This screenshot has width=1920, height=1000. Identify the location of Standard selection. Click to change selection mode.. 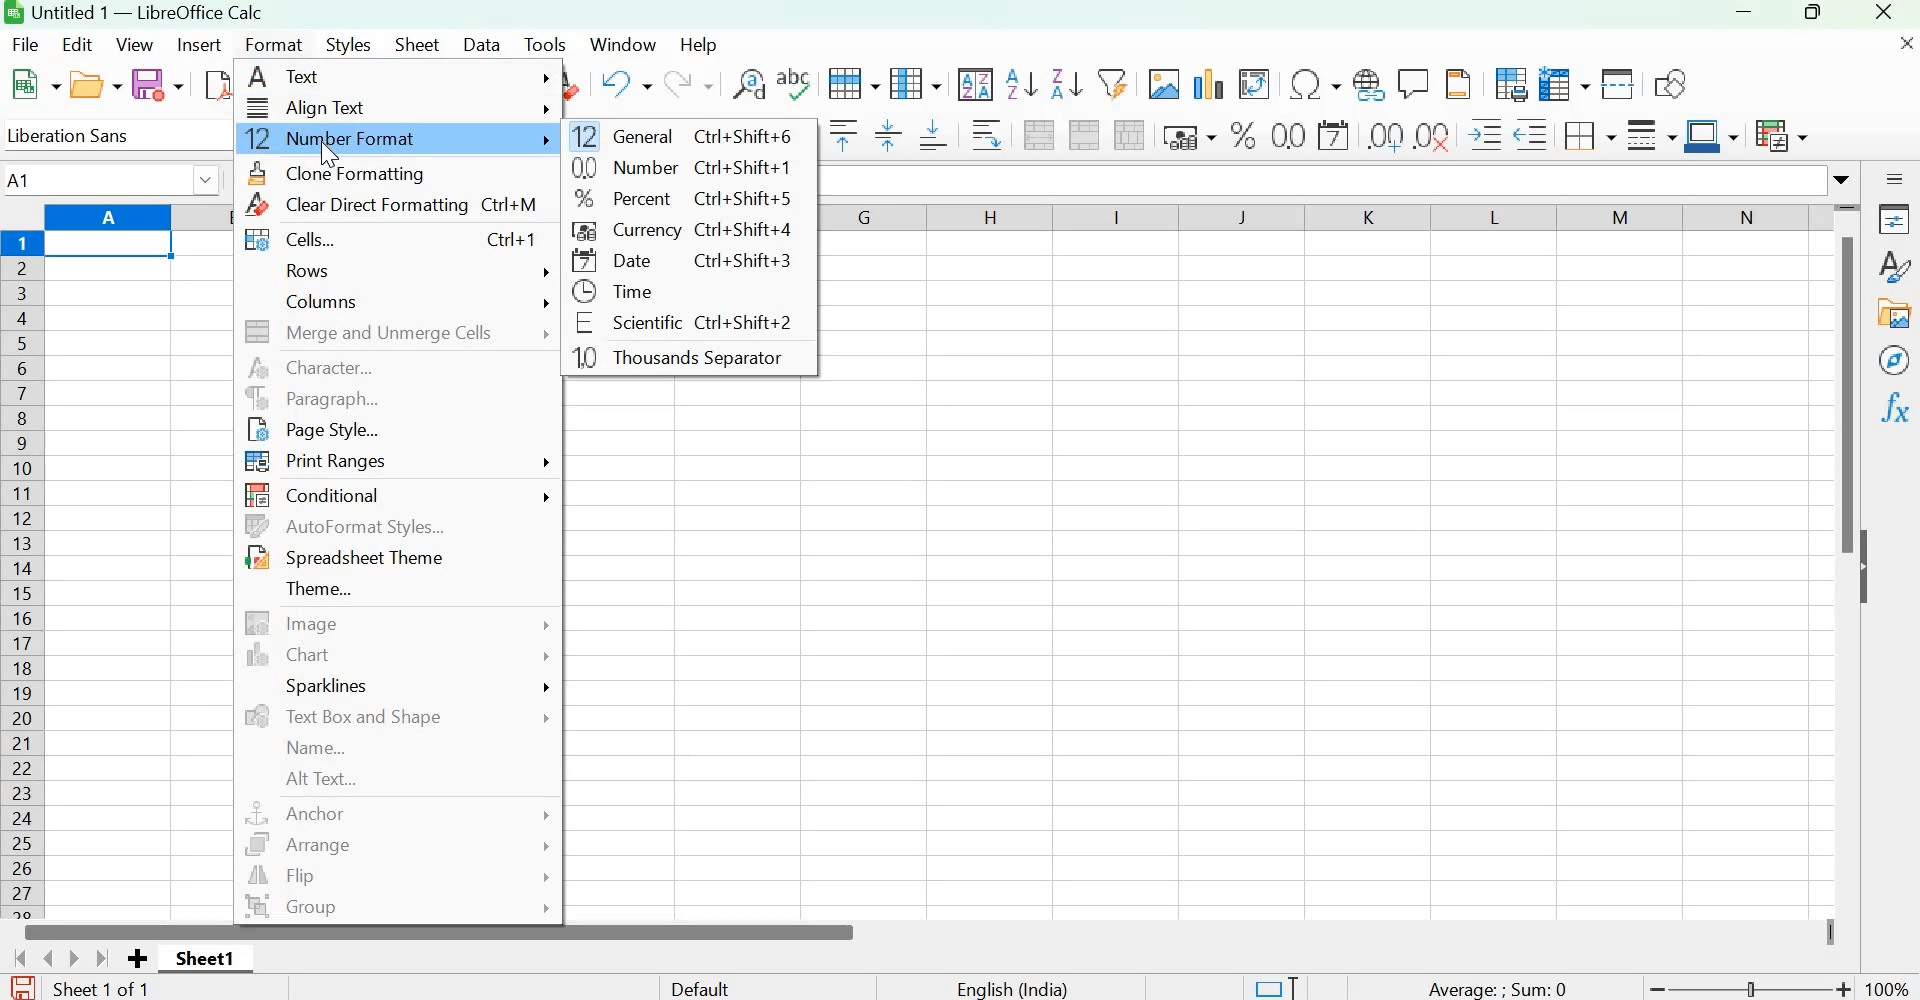
(1275, 986).